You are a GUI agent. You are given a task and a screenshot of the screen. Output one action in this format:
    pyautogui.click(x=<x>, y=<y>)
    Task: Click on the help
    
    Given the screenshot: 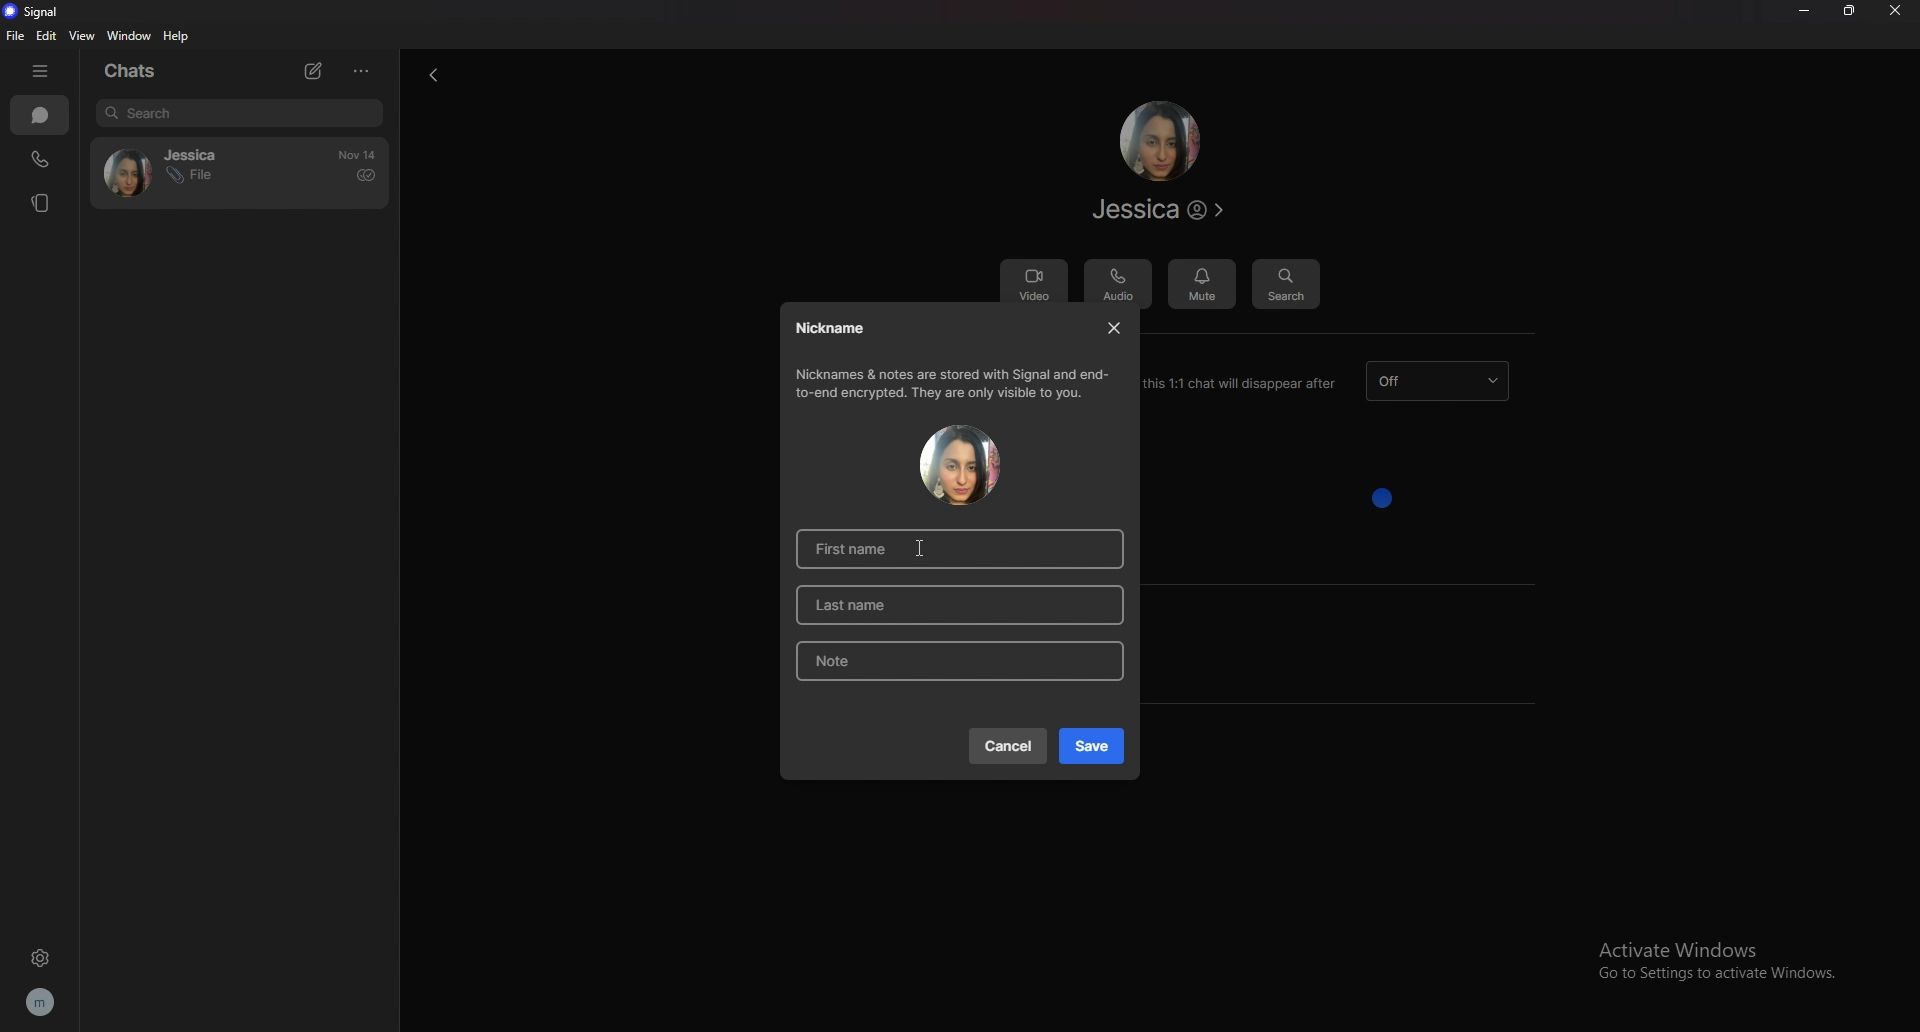 What is the action you would take?
    pyautogui.click(x=175, y=37)
    